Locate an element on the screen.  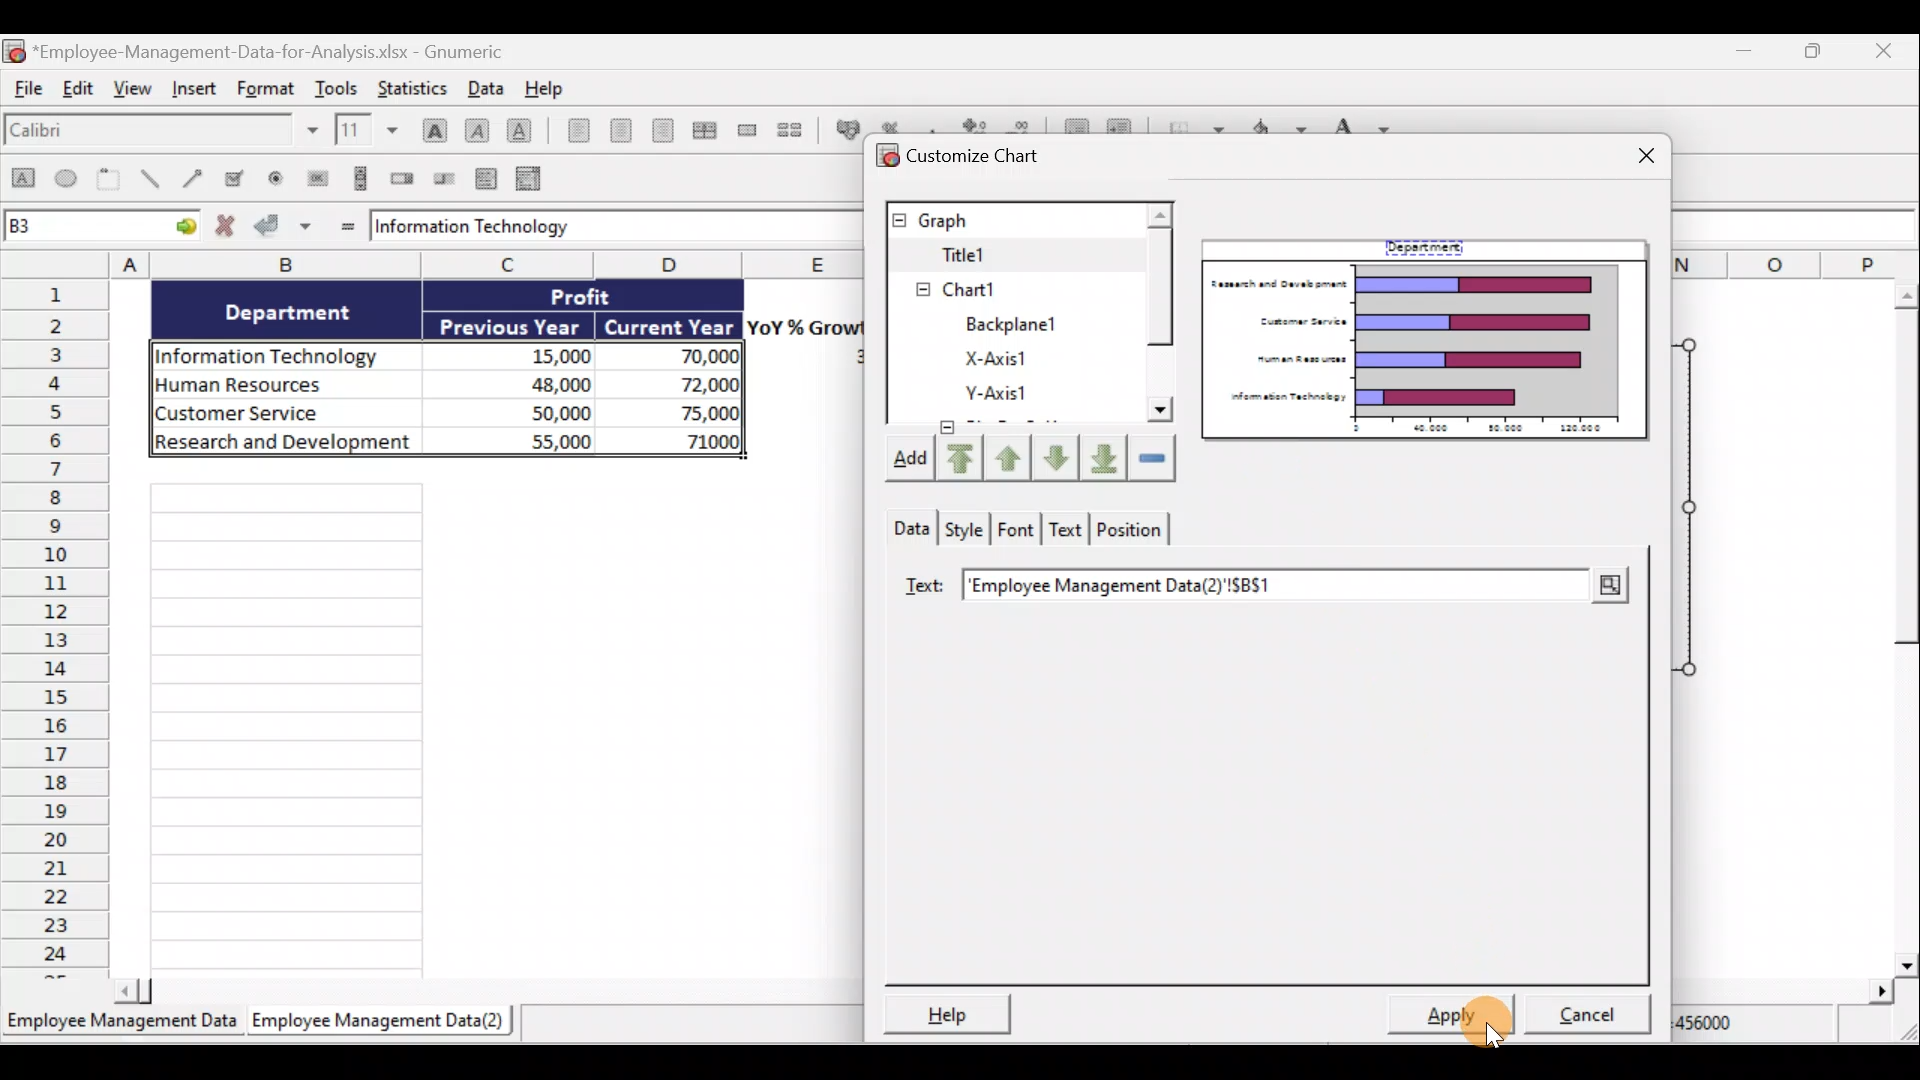
PlotBarCol1 is located at coordinates (1013, 396).